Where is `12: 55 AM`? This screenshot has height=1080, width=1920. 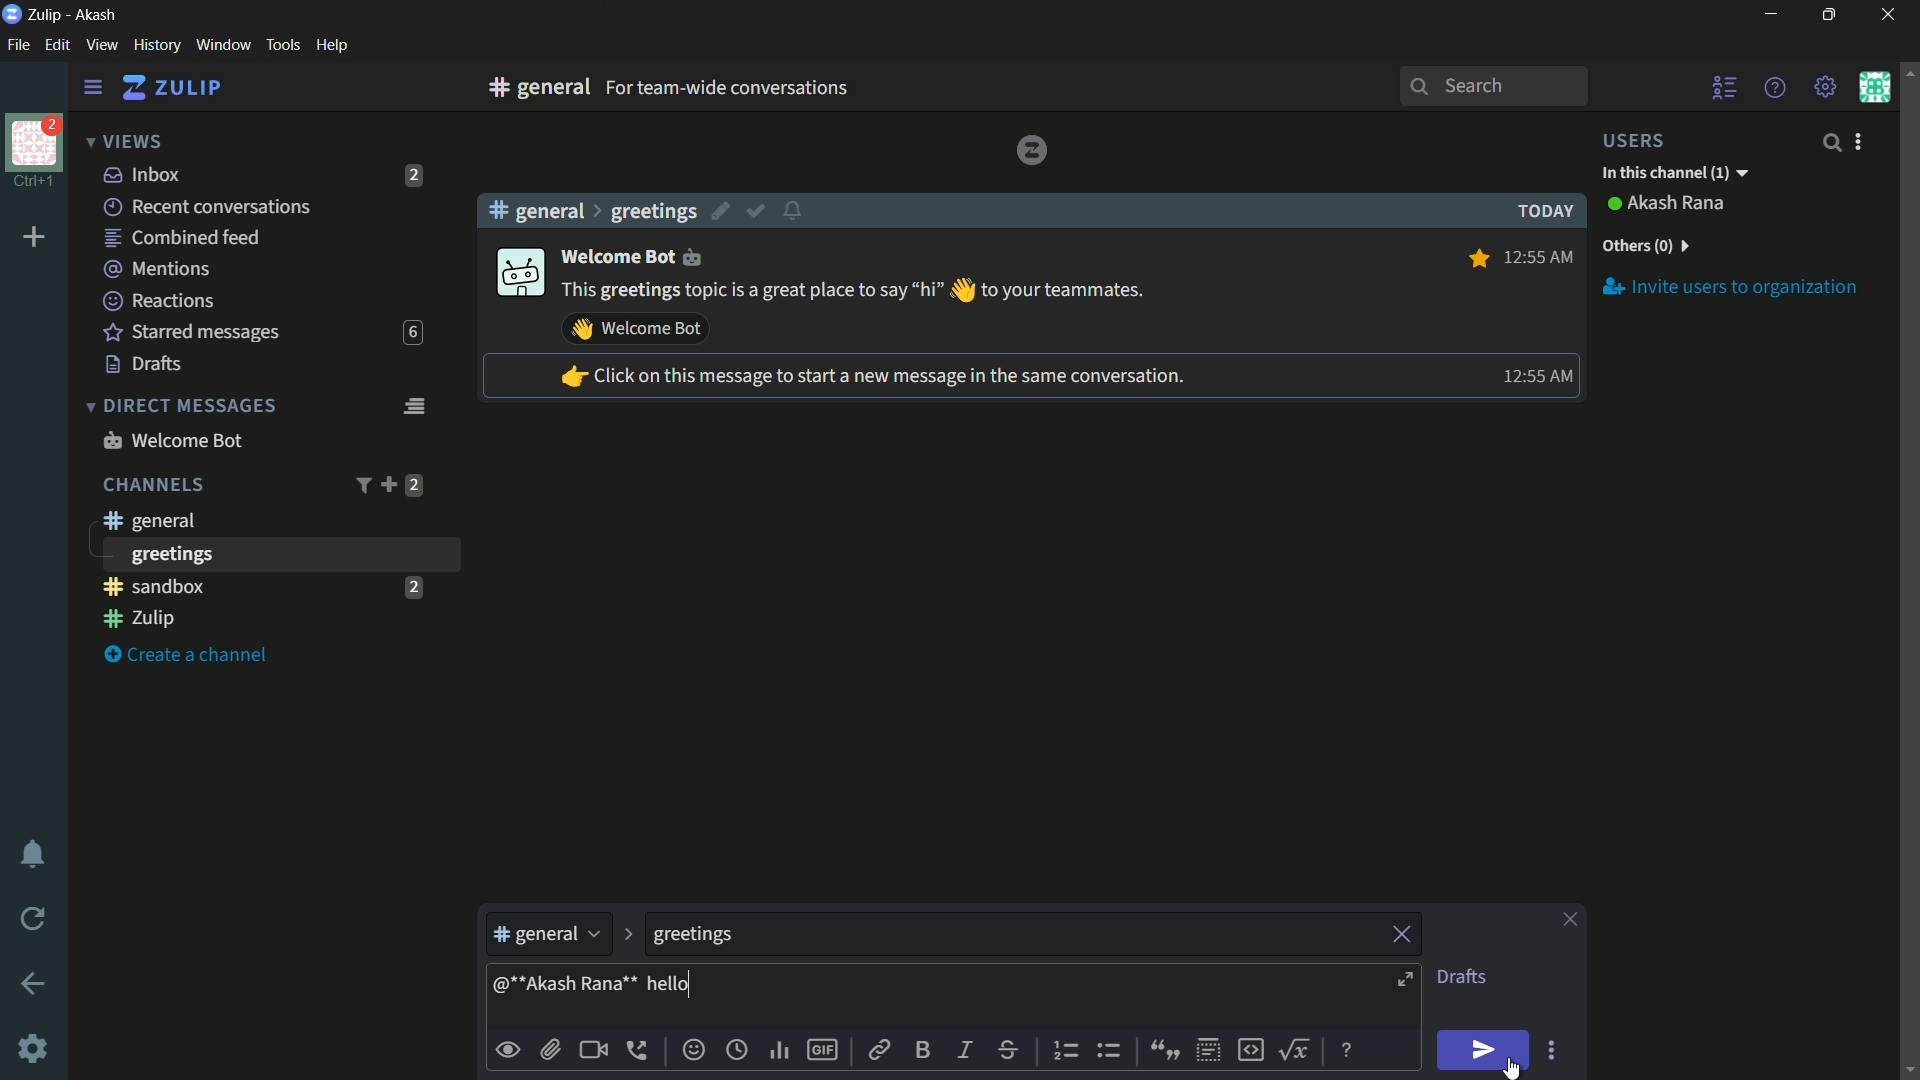
12: 55 AM is located at coordinates (1541, 255).